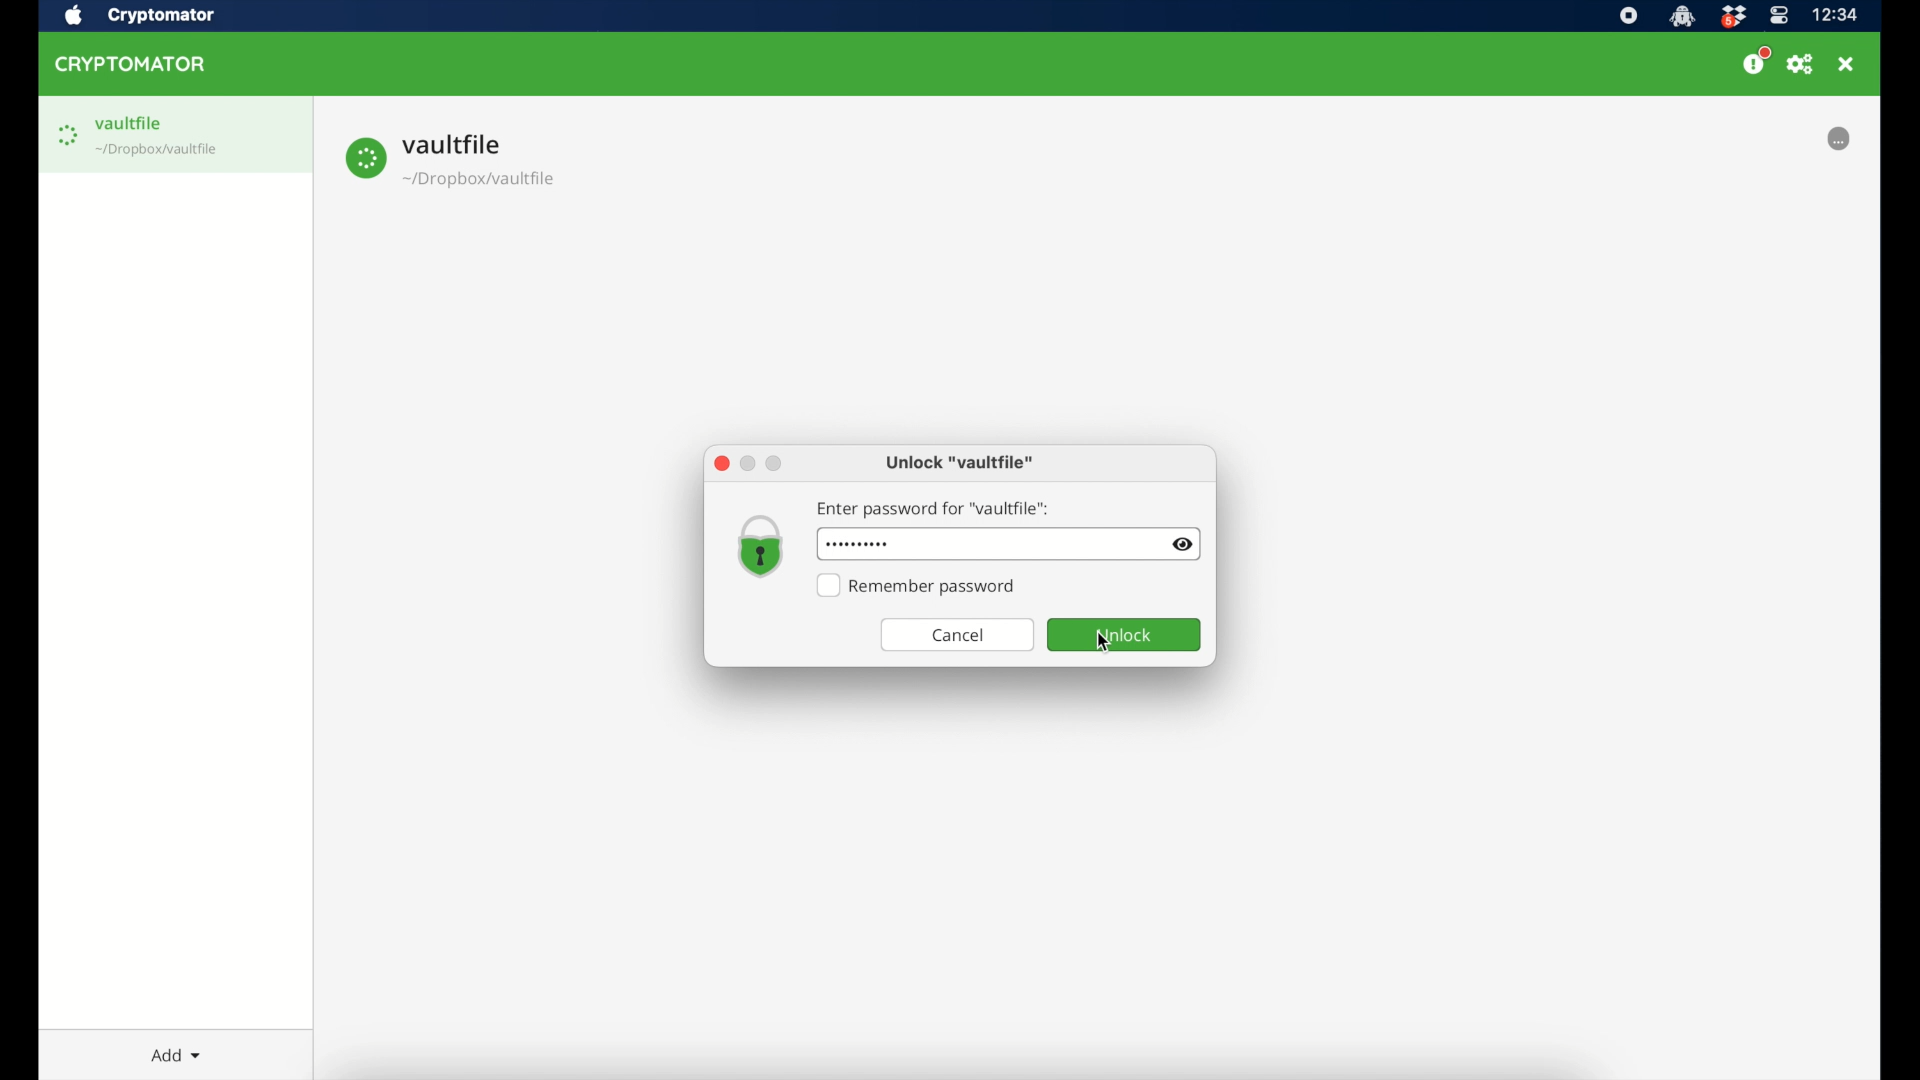 The image size is (1920, 1080). I want to click on maximize, so click(776, 463).